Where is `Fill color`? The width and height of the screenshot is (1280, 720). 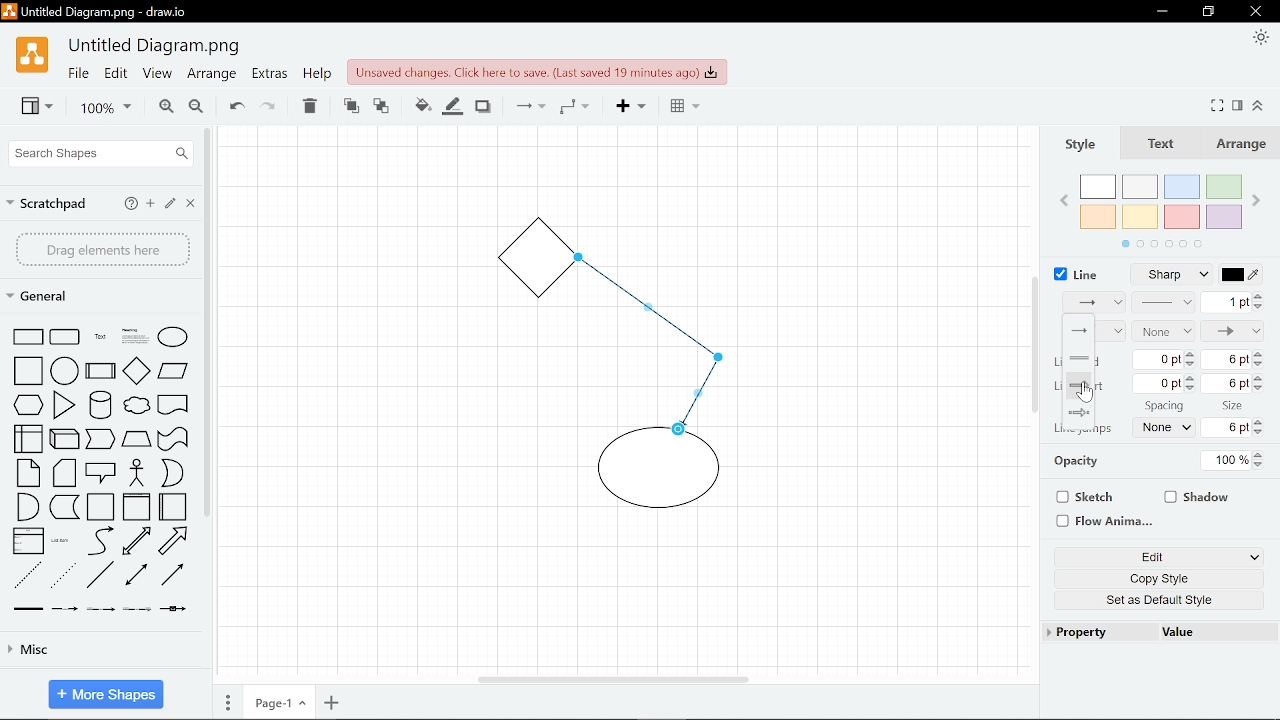 Fill color is located at coordinates (453, 105).